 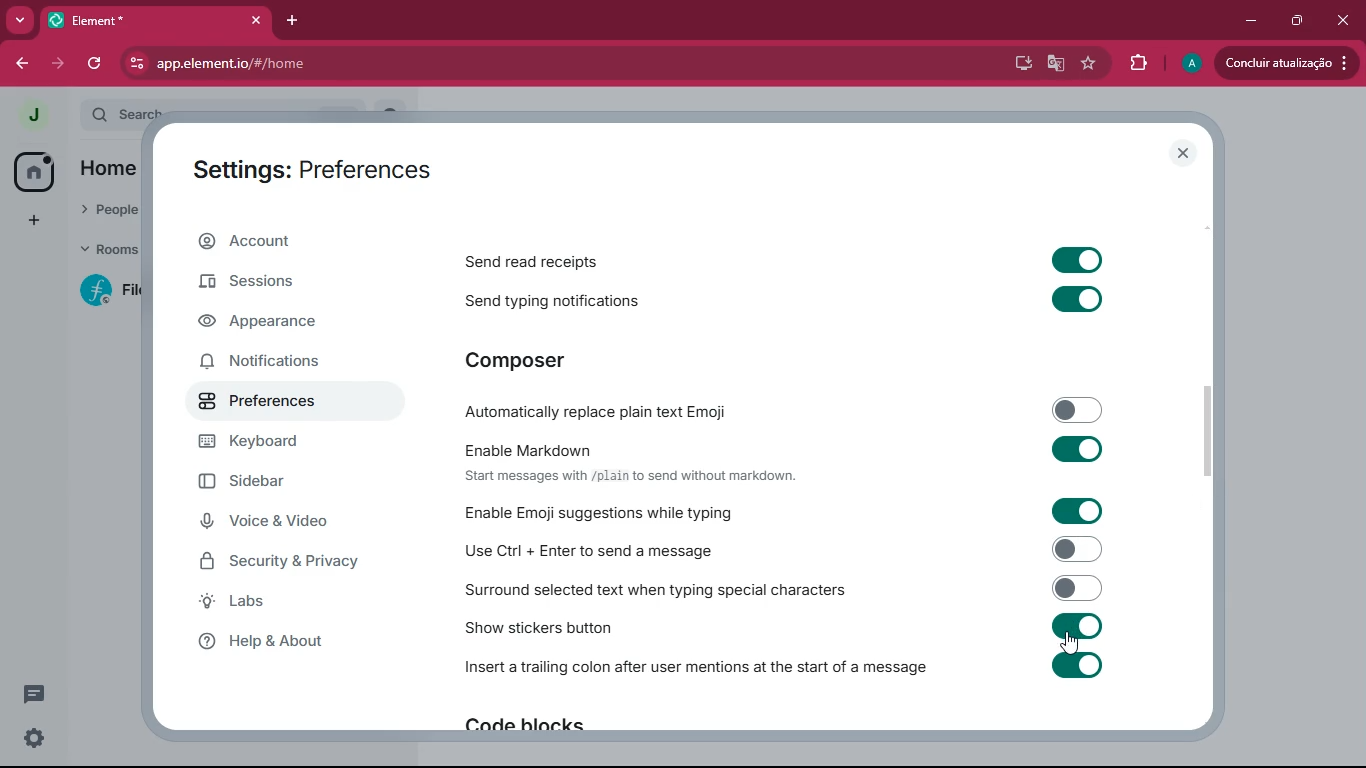 What do you see at coordinates (1345, 20) in the screenshot?
I see `close` at bounding box center [1345, 20].